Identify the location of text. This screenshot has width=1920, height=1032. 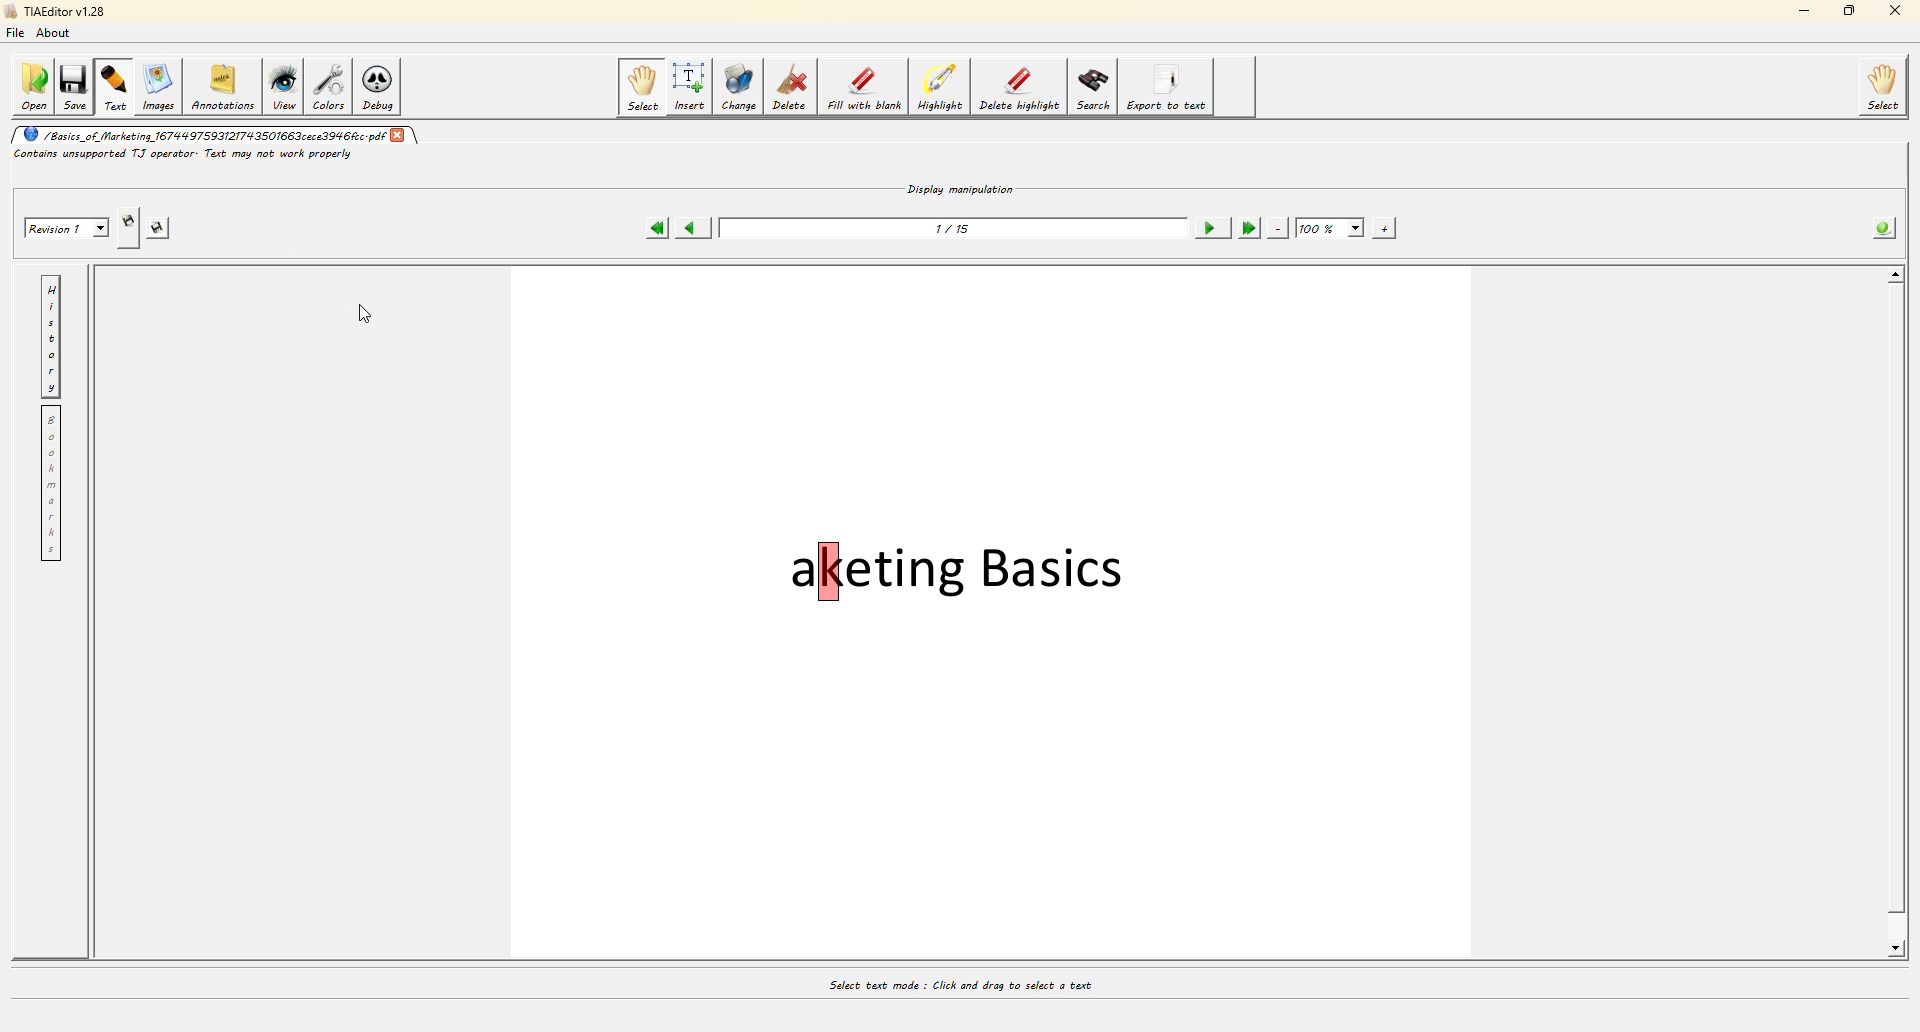
(116, 87).